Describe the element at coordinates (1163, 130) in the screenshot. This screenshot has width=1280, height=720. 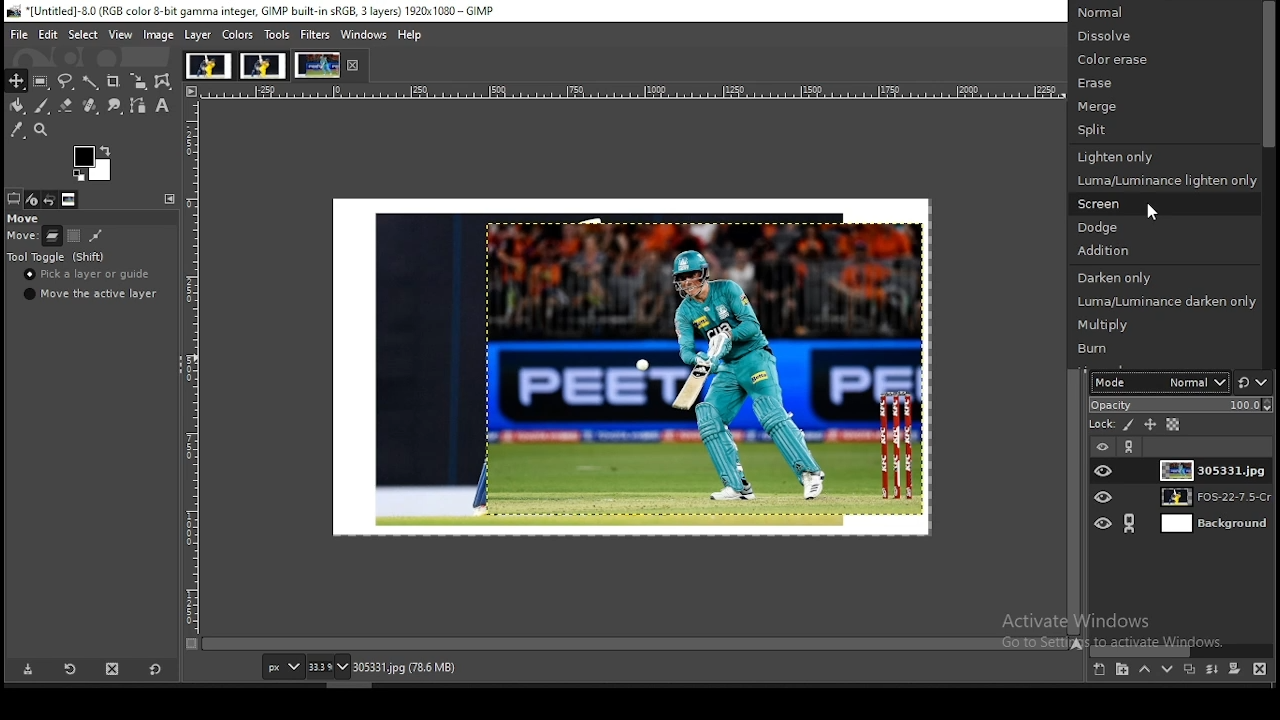
I see `split` at that location.